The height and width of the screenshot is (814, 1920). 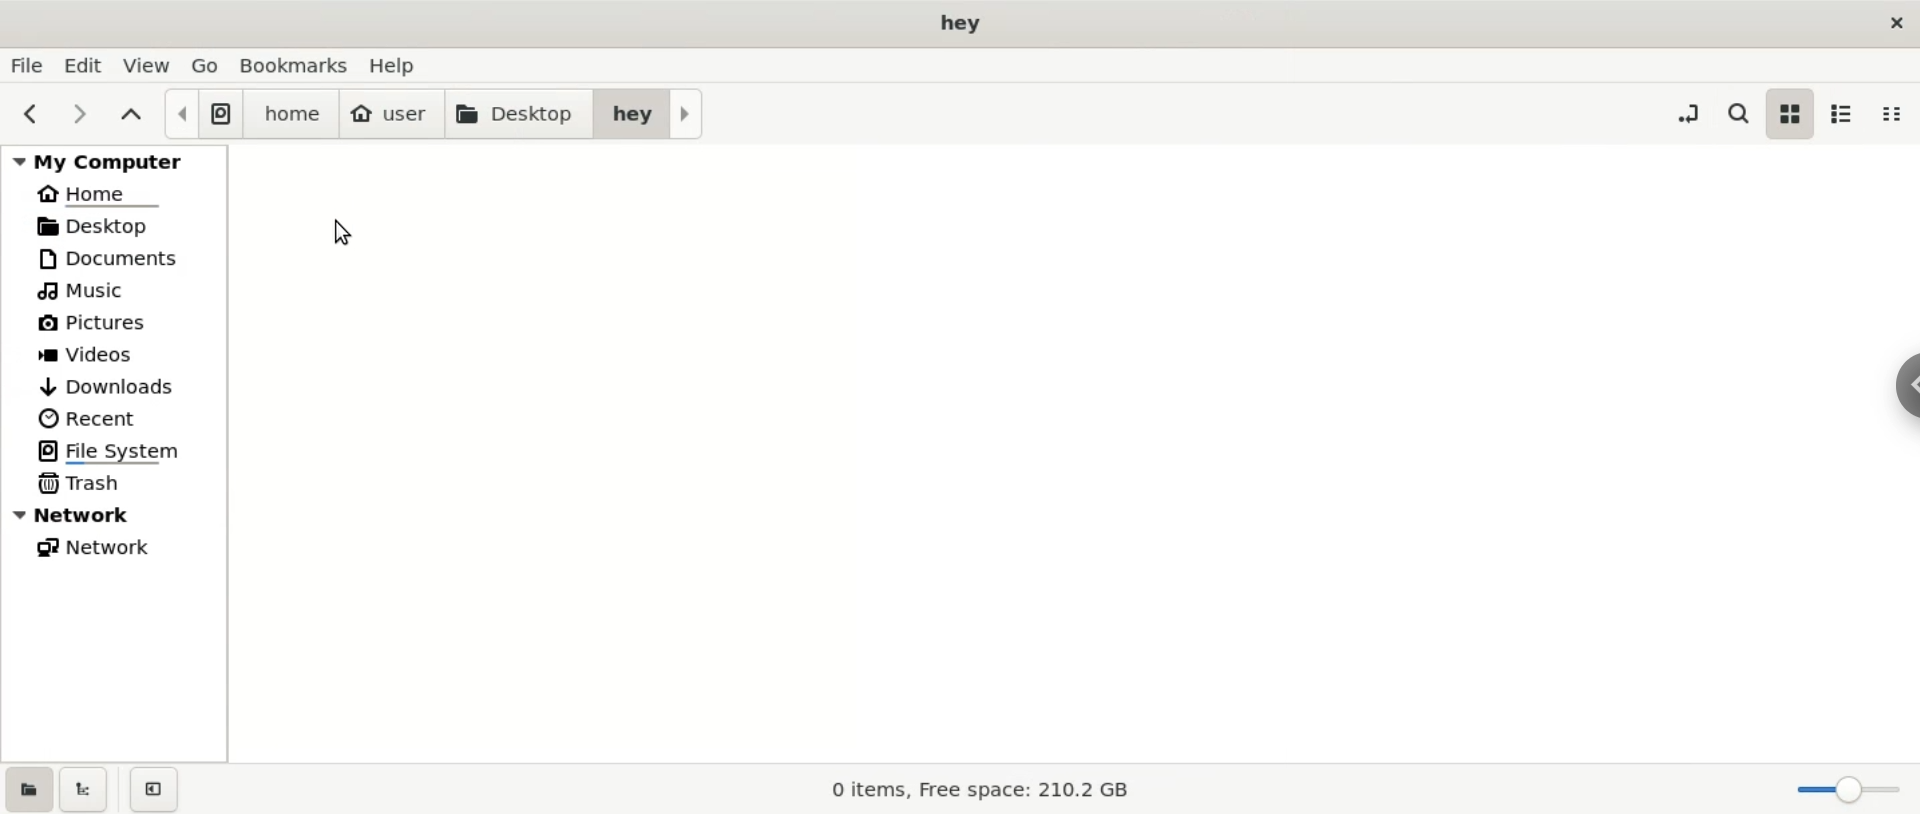 I want to click on edit, so click(x=90, y=65).